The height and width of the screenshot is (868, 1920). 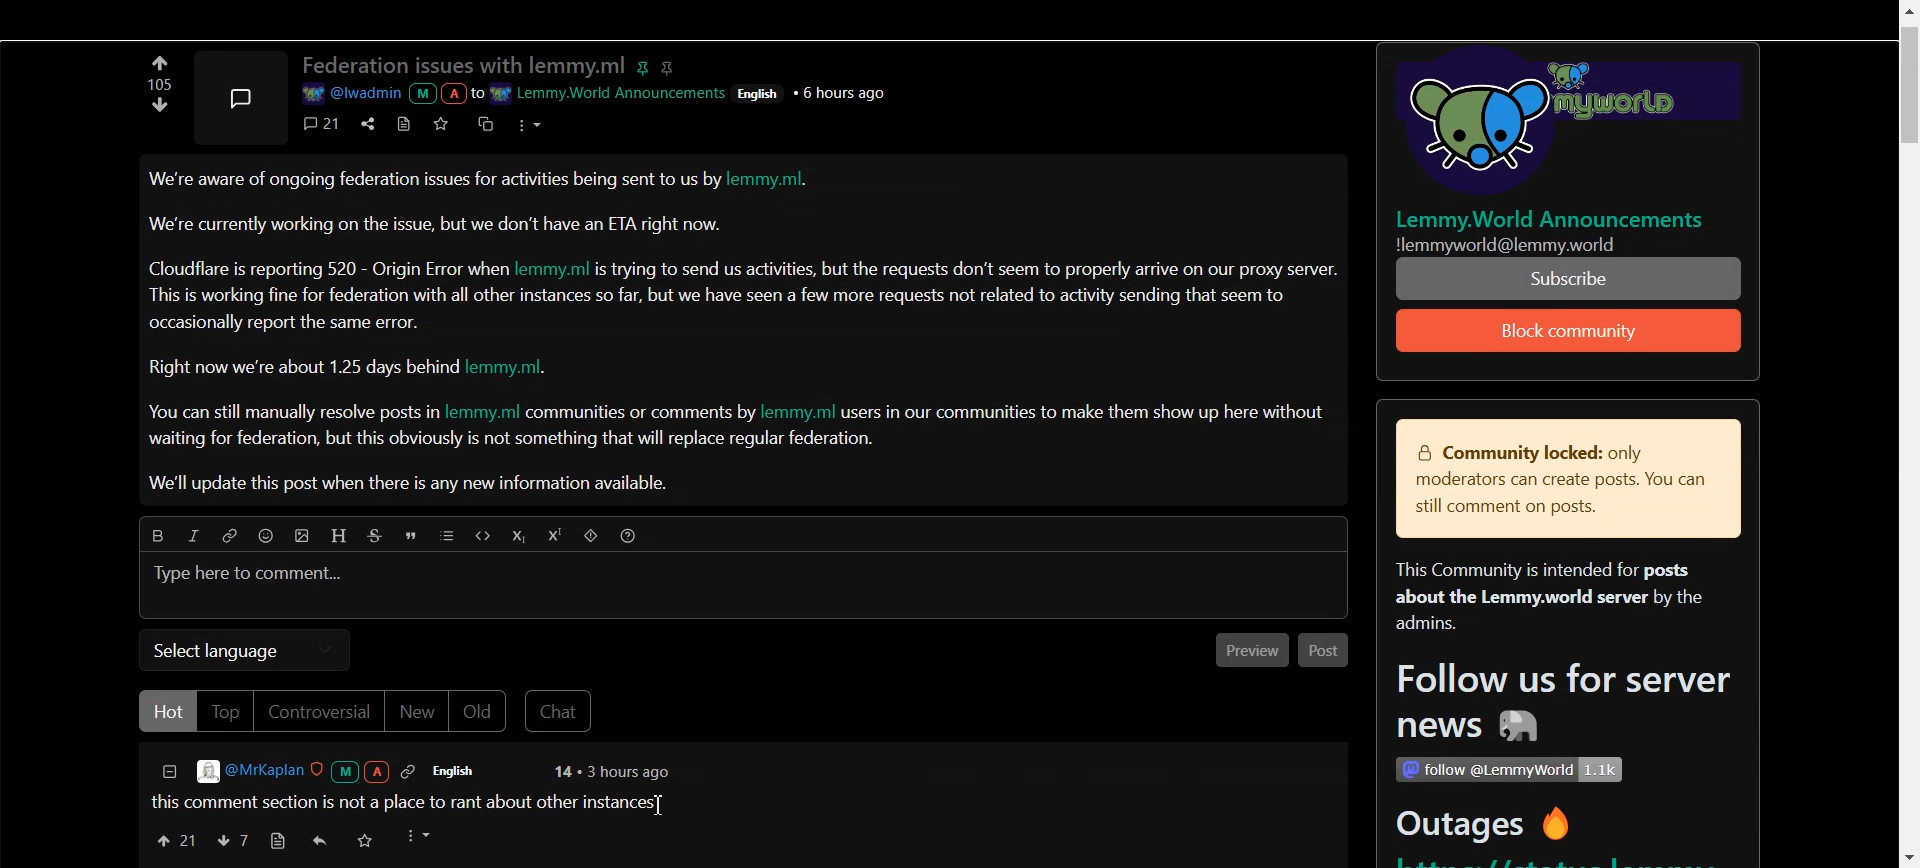 What do you see at coordinates (401, 800) in the screenshot?
I see `this comment section is not a place to rant about other instances` at bounding box center [401, 800].